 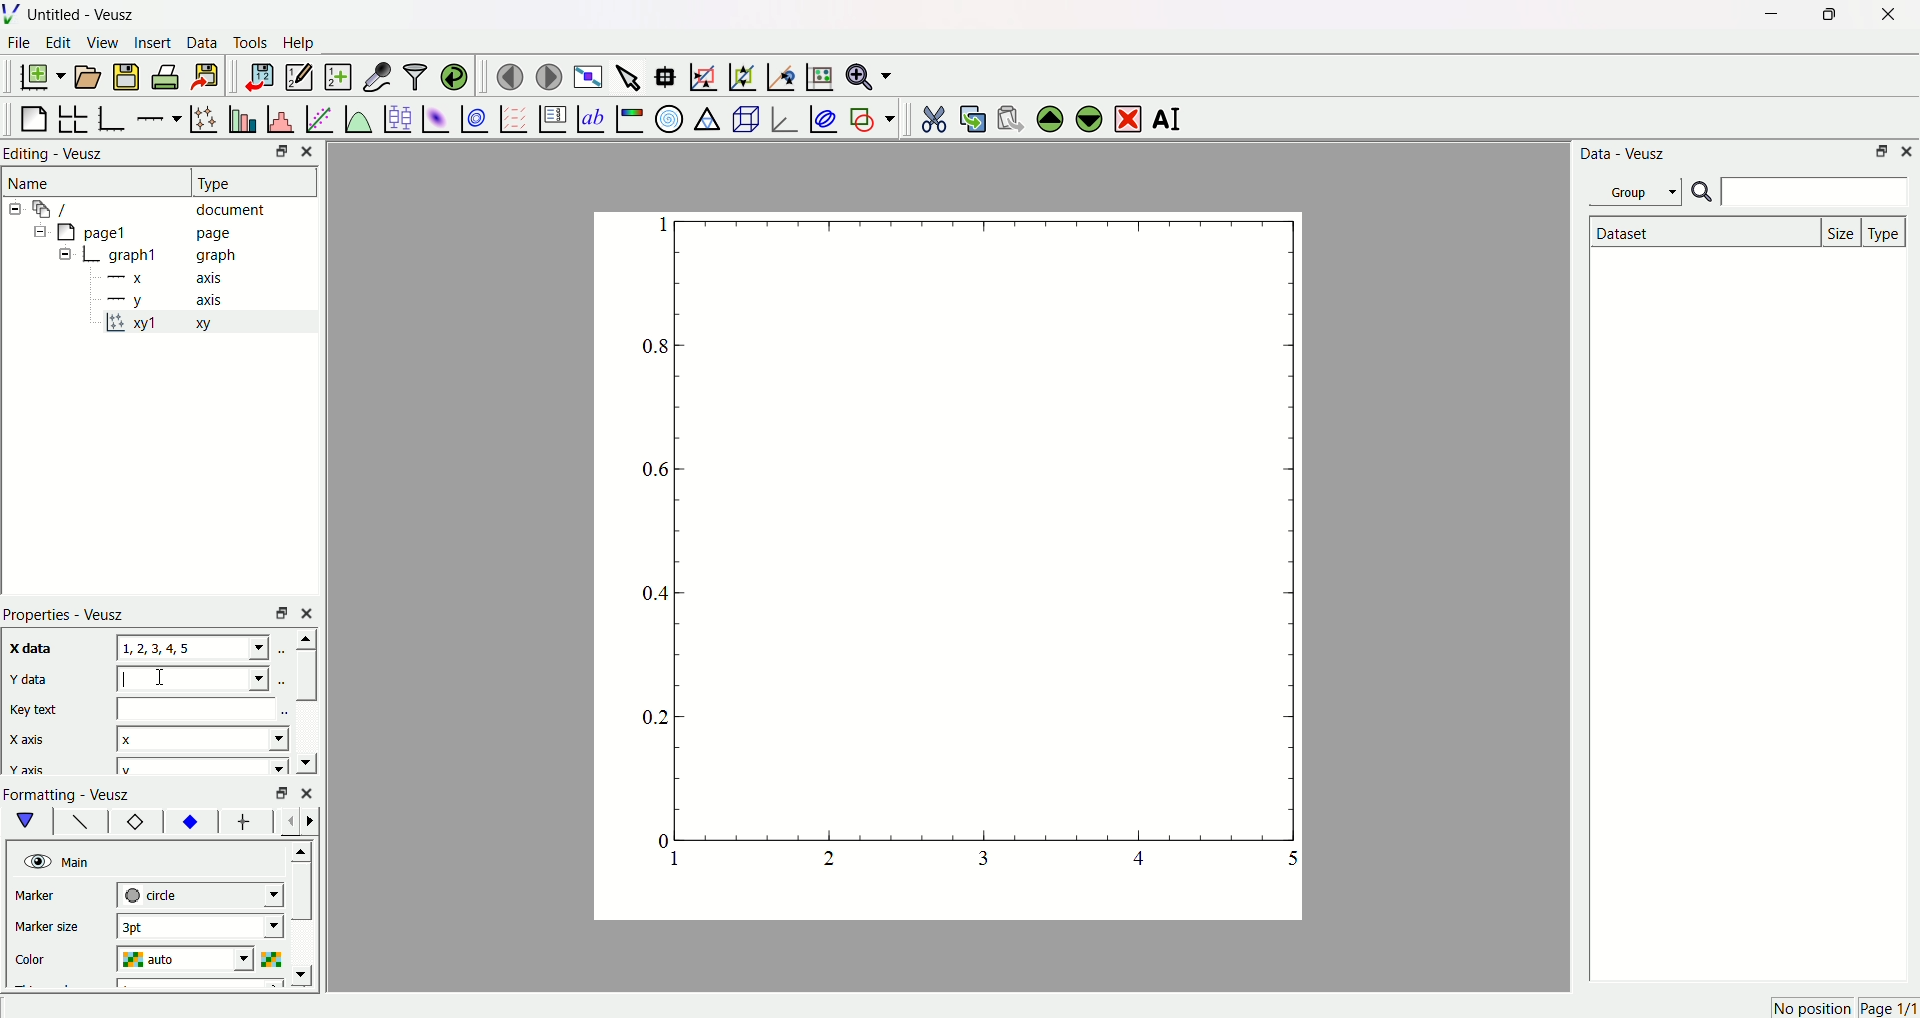 I want to click on Minimize, so click(x=1766, y=15).